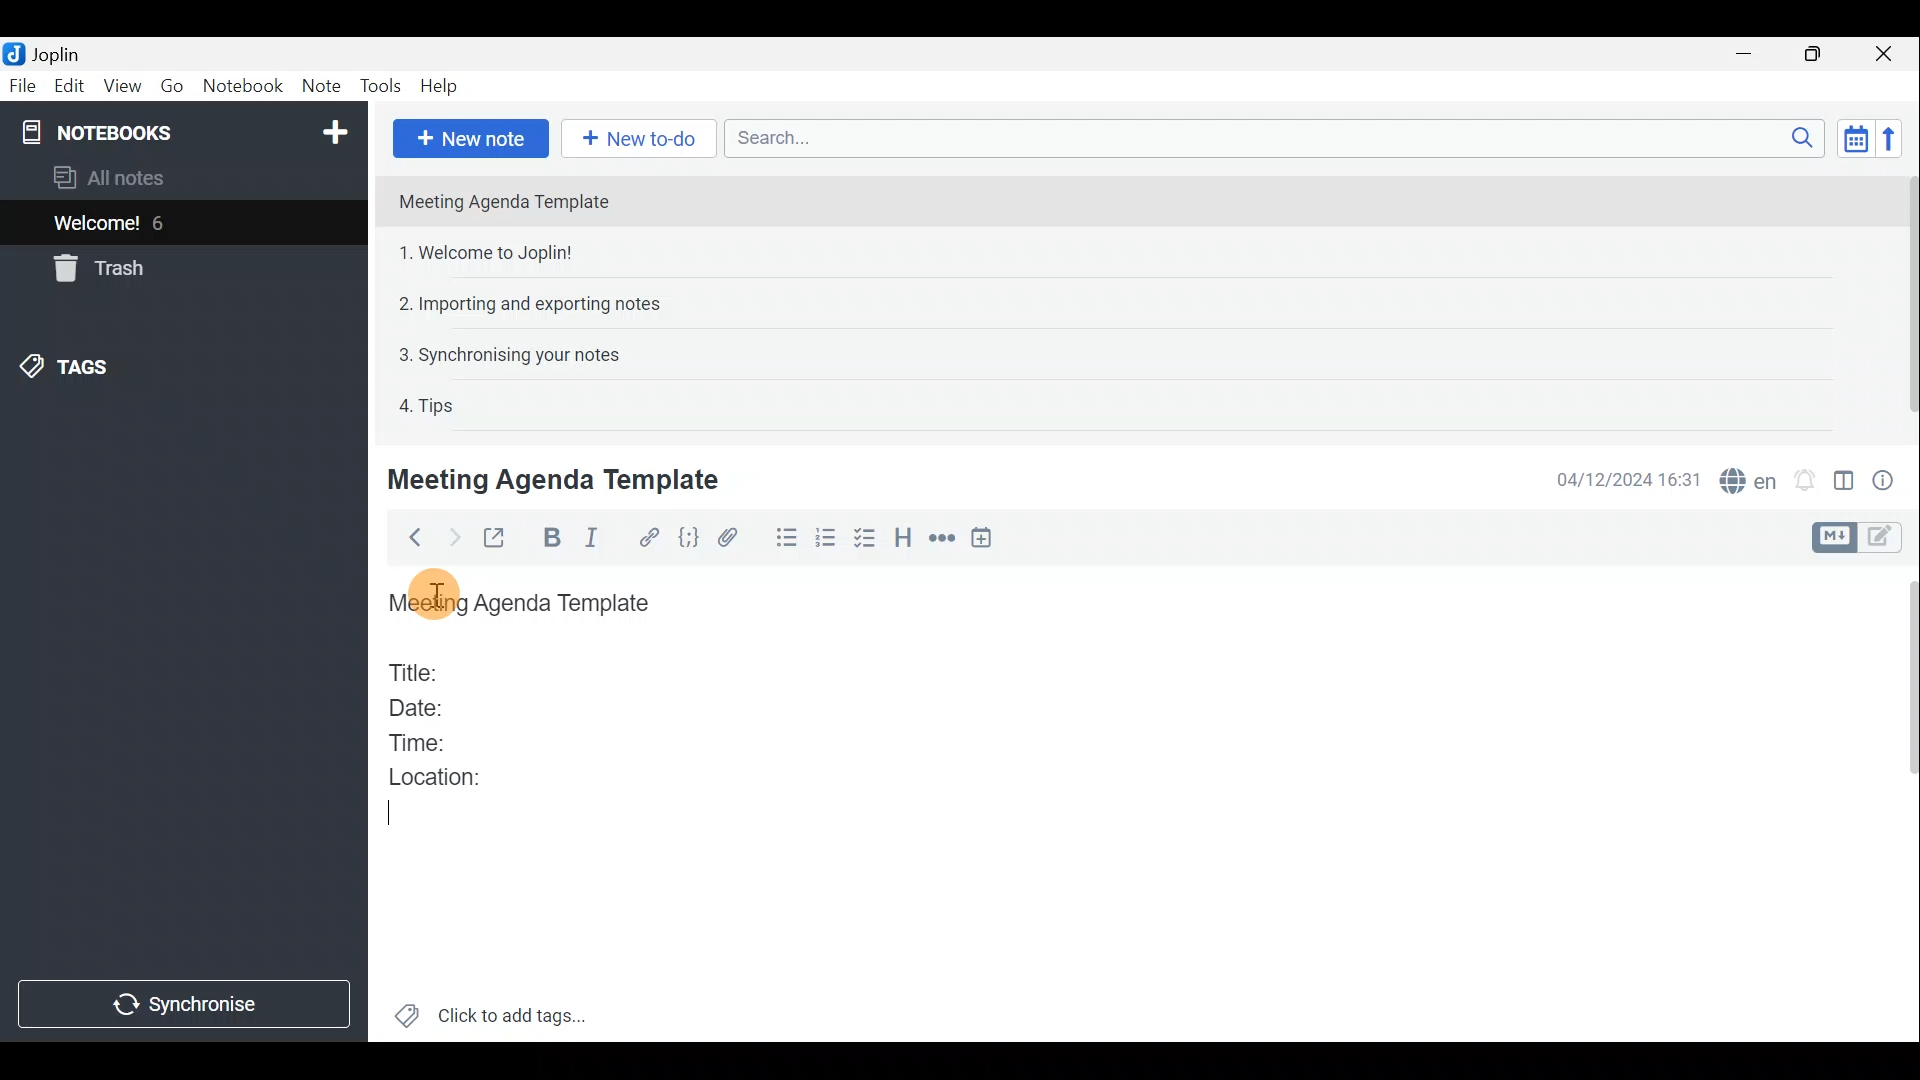 The width and height of the screenshot is (1920, 1080). What do you see at coordinates (319, 82) in the screenshot?
I see `Note` at bounding box center [319, 82].